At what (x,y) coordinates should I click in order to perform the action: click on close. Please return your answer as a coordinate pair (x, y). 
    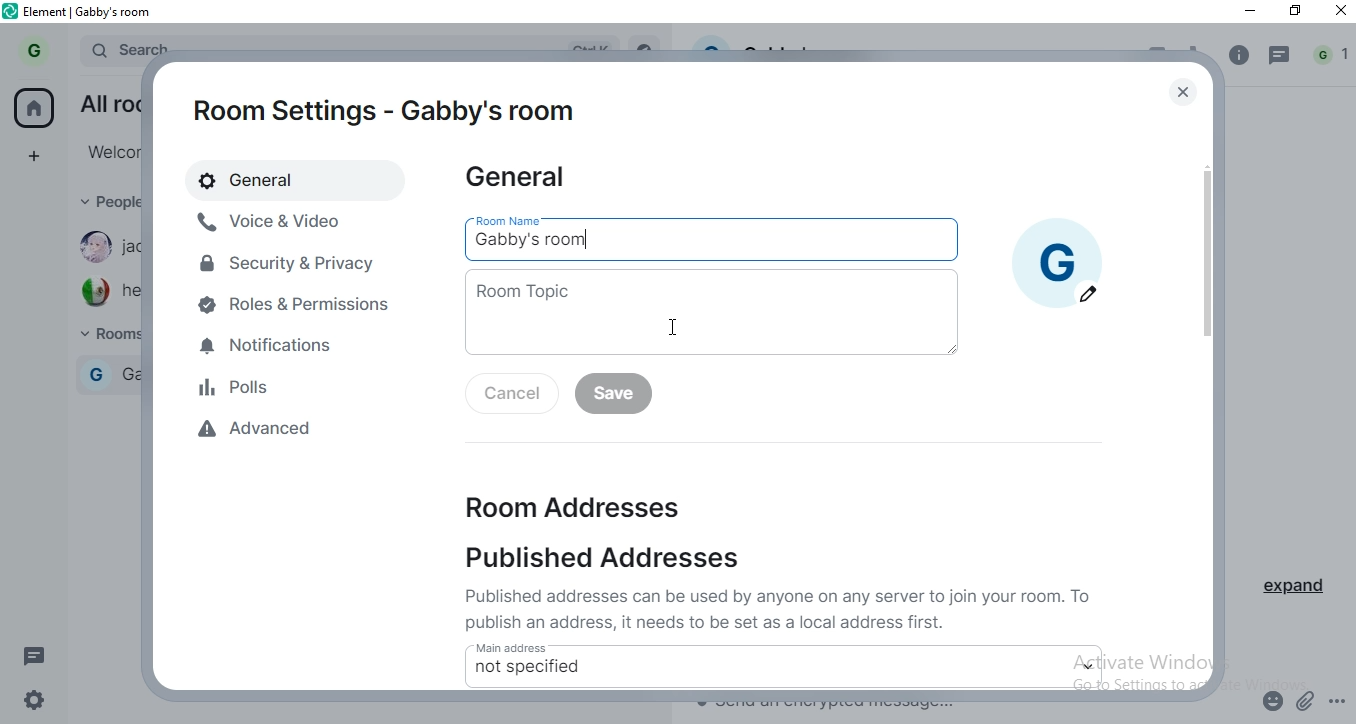
    Looking at the image, I should click on (1186, 92).